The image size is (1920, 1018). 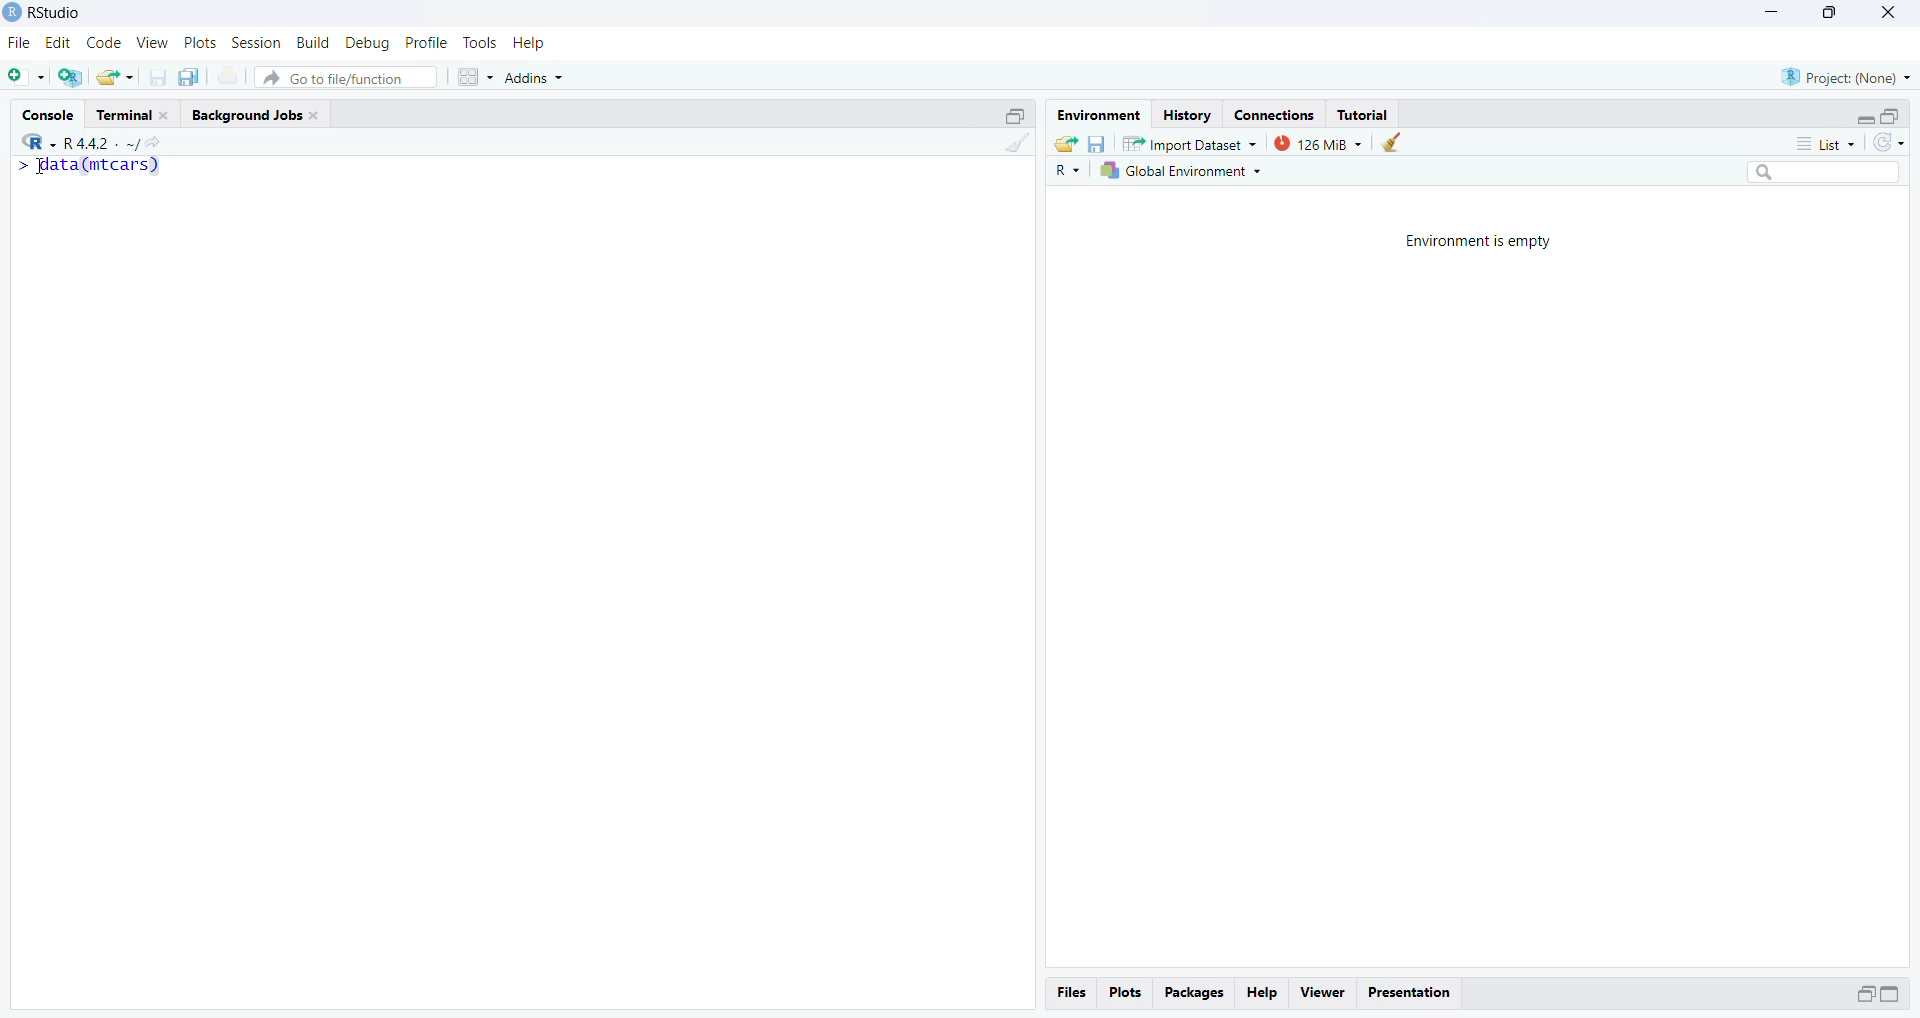 What do you see at coordinates (192, 77) in the screenshot?
I see `save all open document` at bounding box center [192, 77].